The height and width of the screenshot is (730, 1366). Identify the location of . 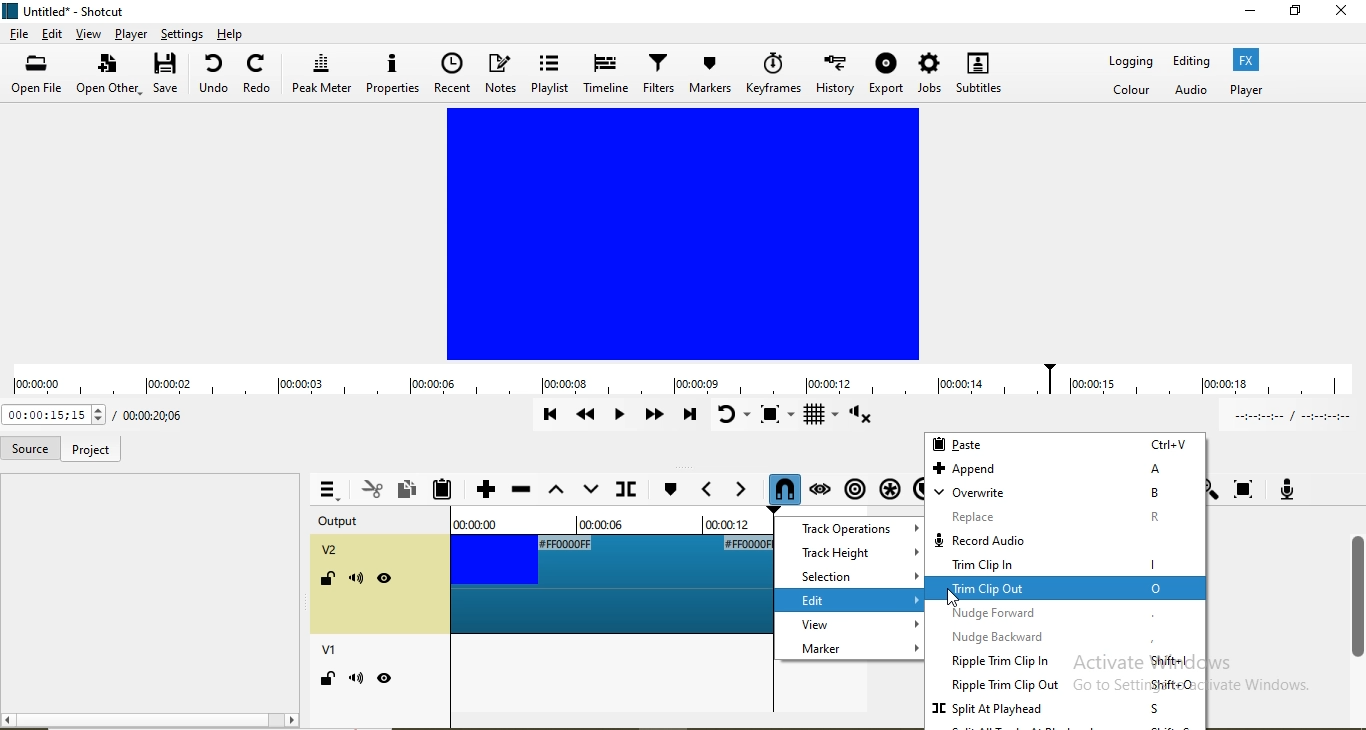
(734, 416).